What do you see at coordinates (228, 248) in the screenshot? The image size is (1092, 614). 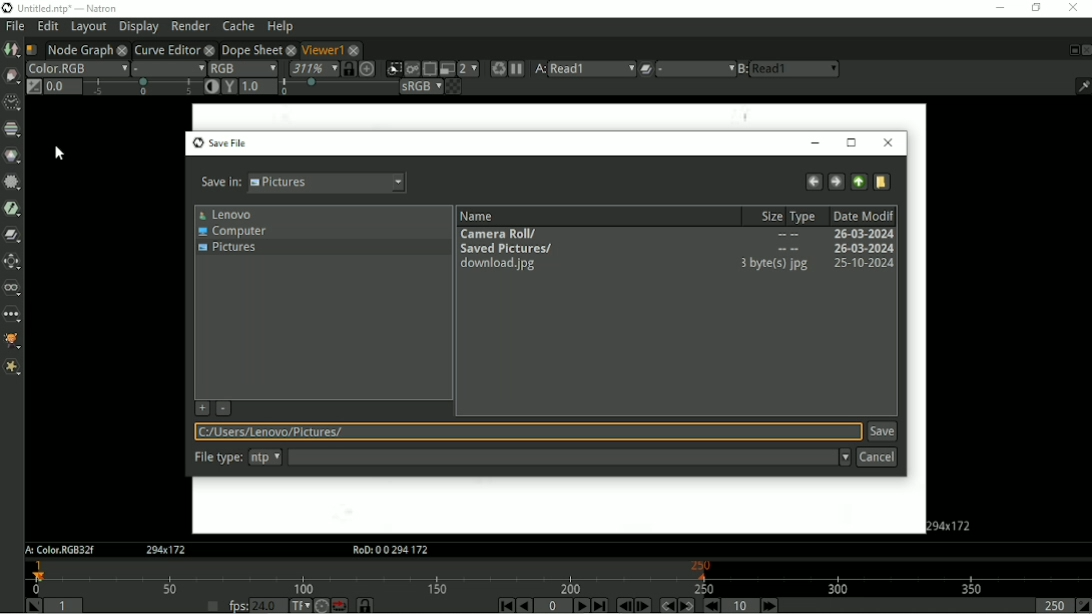 I see `Pictures` at bounding box center [228, 248].